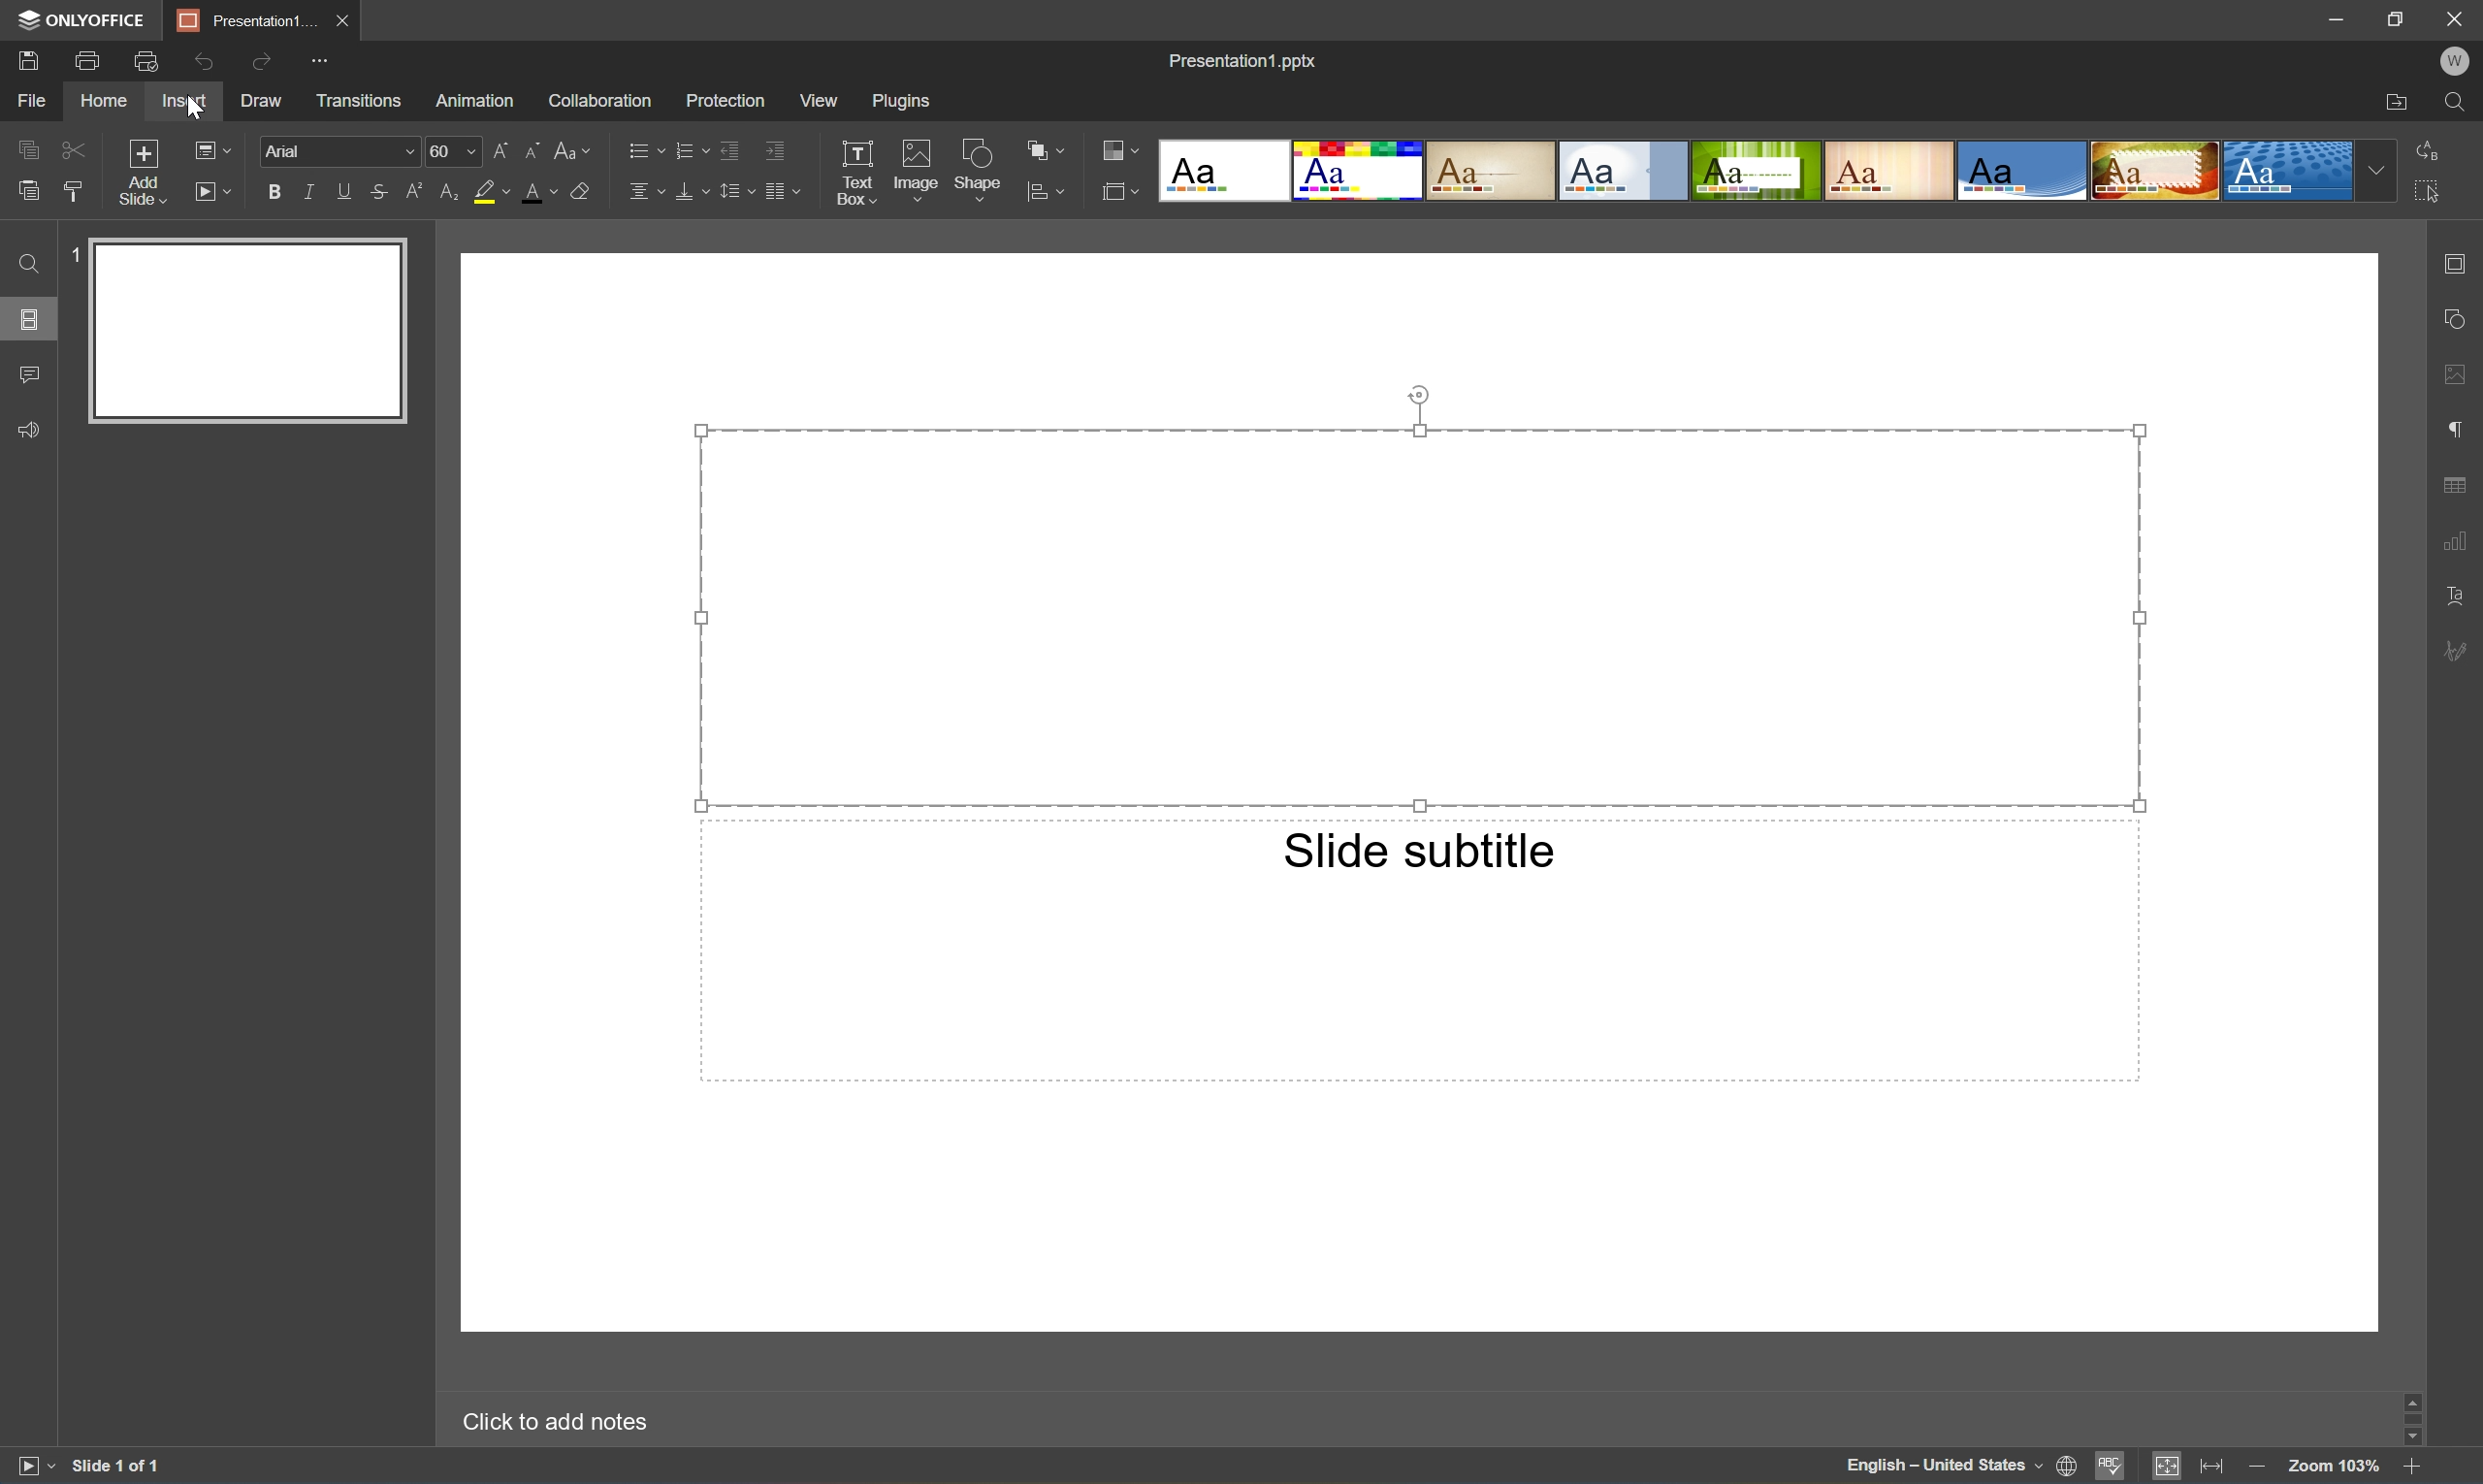 The height and width of the screenshot is (1484, 2483). I want to click on Text Box, so click(849, 167).